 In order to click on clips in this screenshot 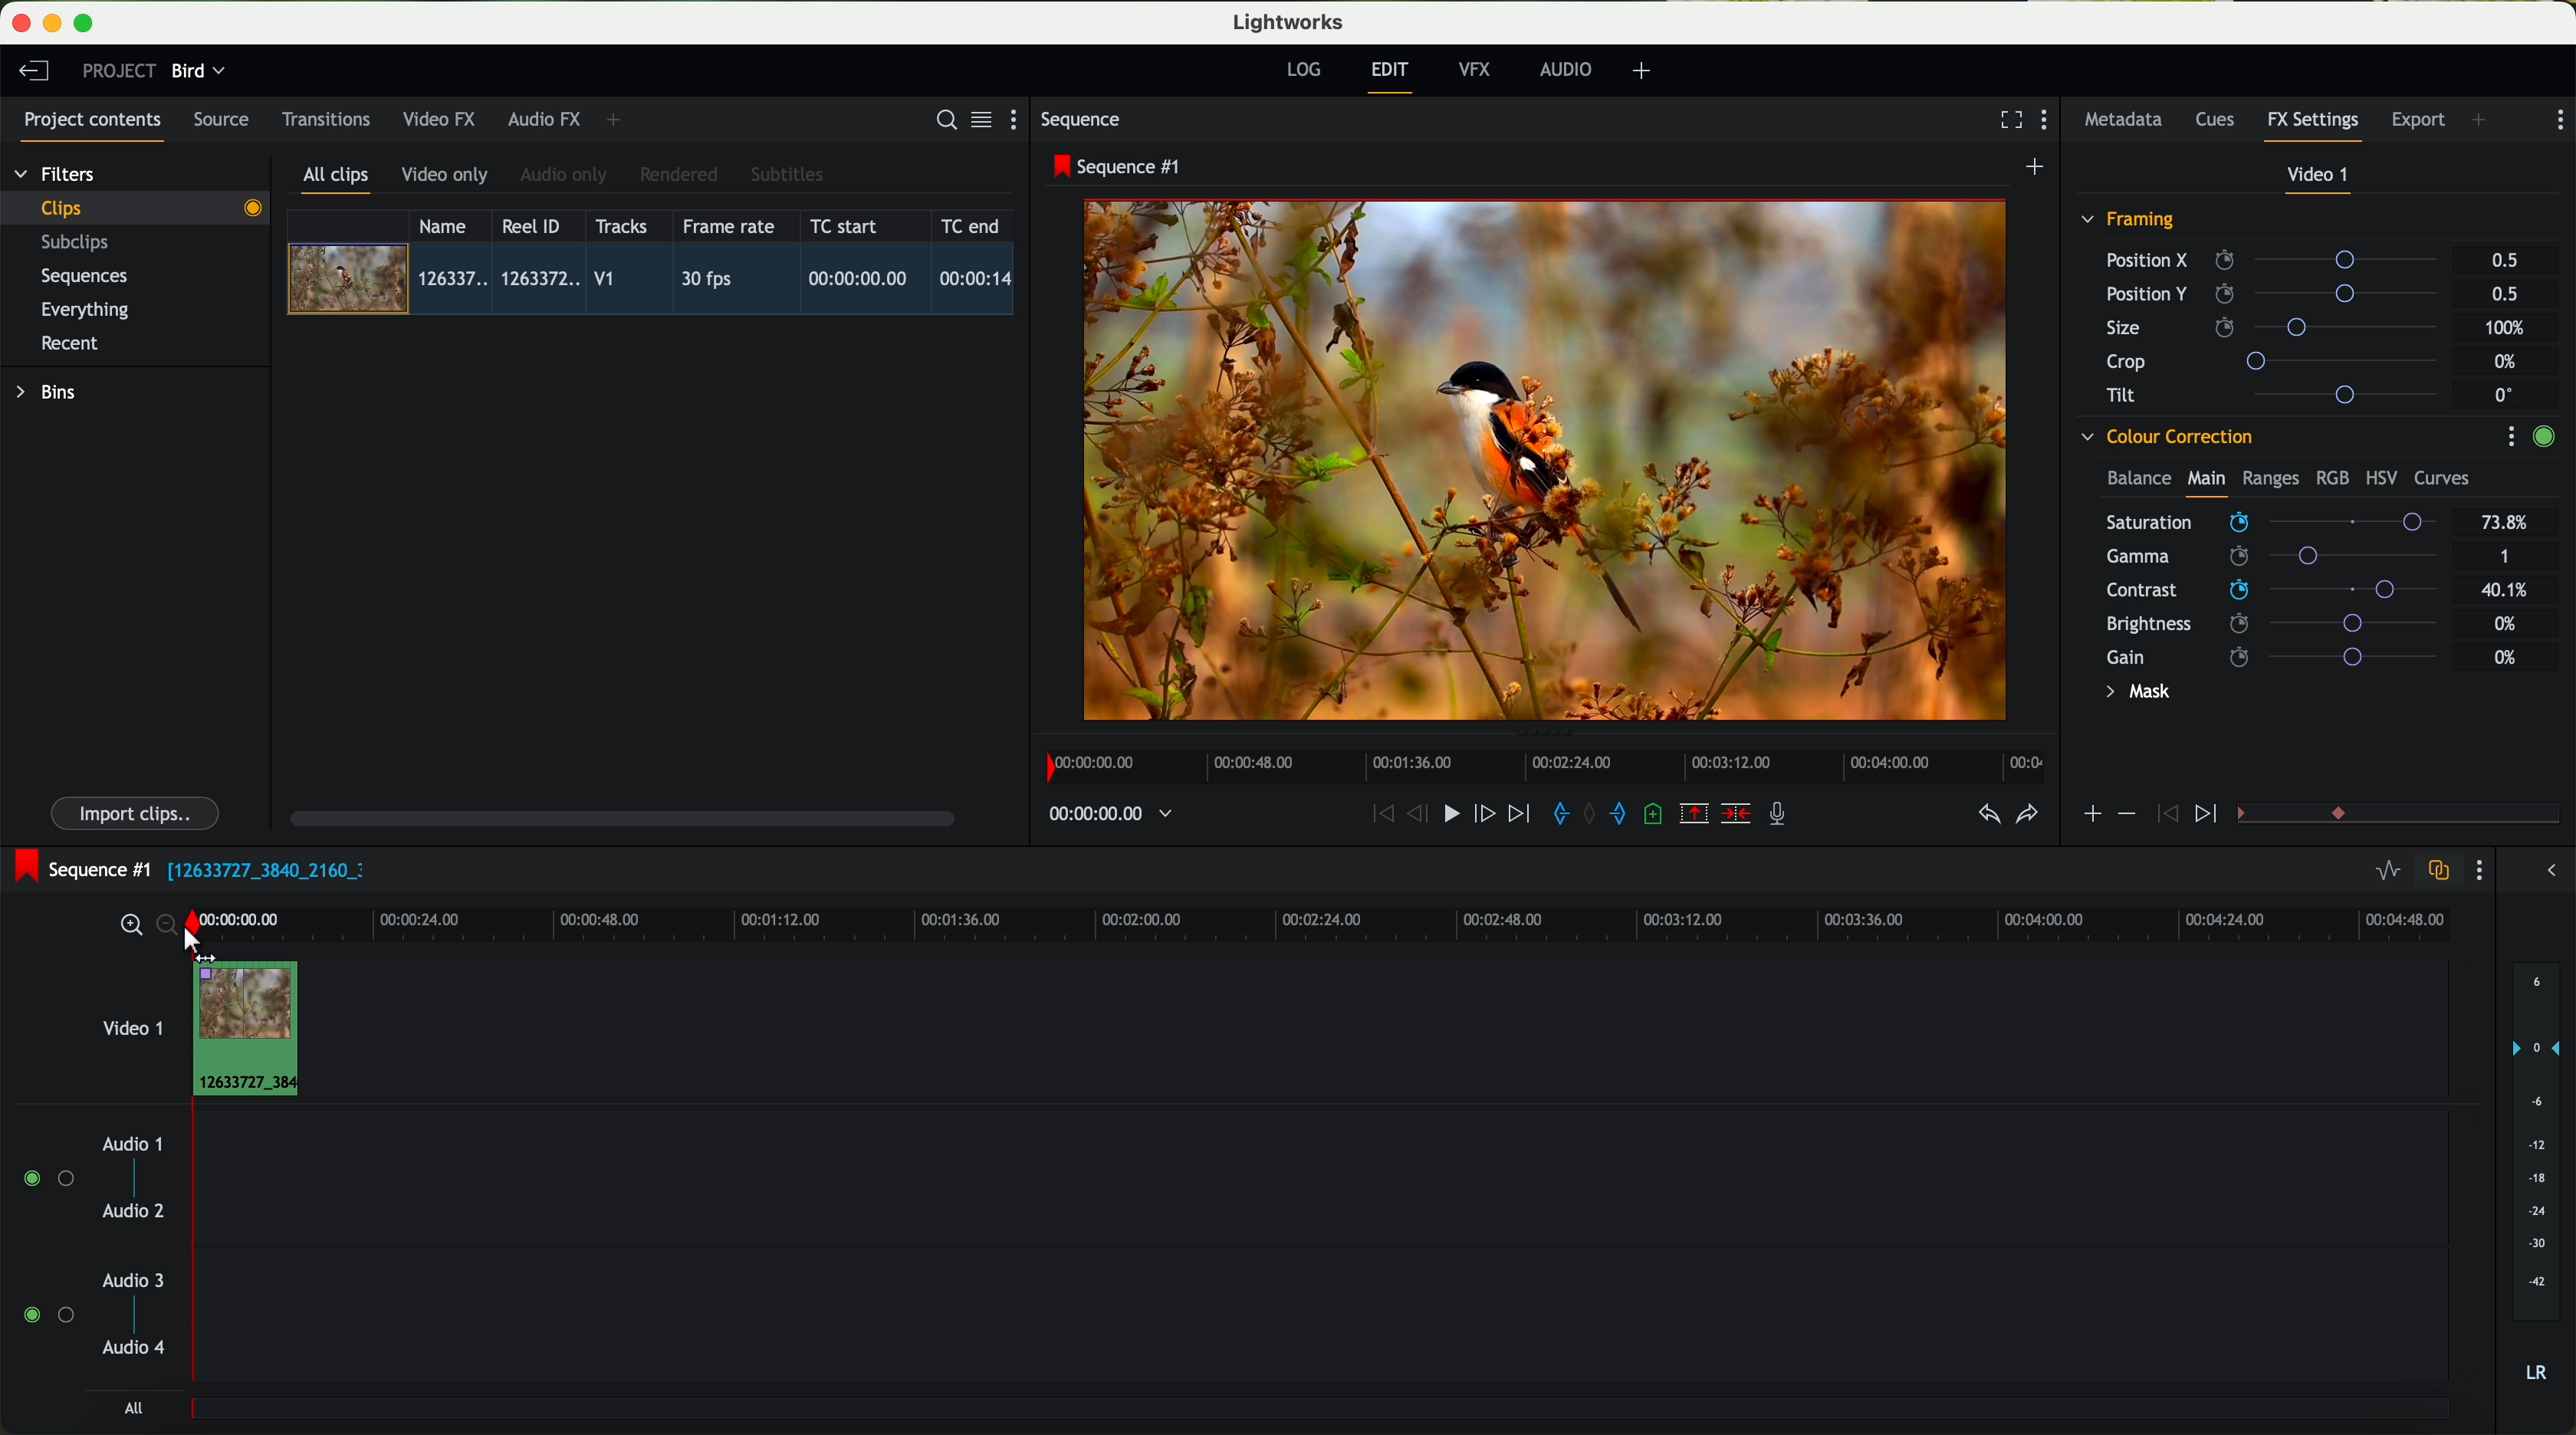, I will do `click(136, 207)`.